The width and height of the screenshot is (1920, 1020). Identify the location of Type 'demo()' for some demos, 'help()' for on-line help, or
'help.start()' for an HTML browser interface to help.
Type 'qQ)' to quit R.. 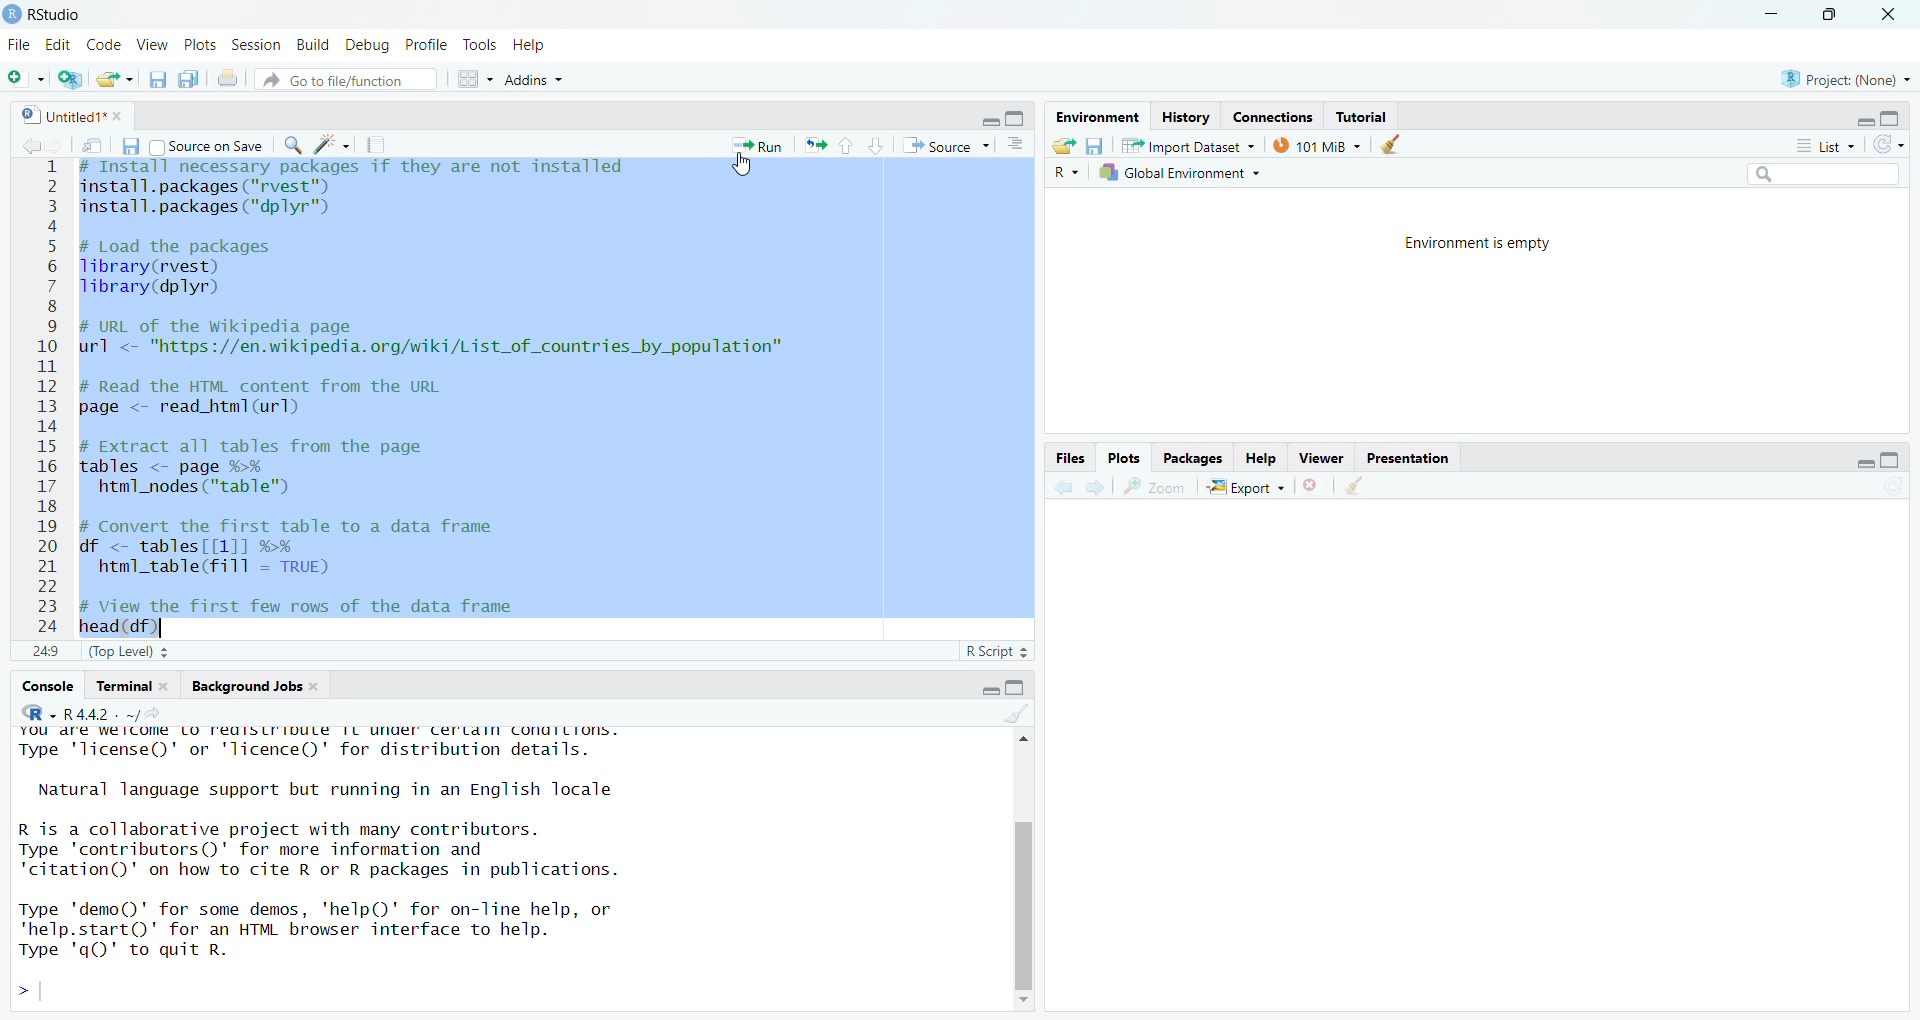
(322, 935).